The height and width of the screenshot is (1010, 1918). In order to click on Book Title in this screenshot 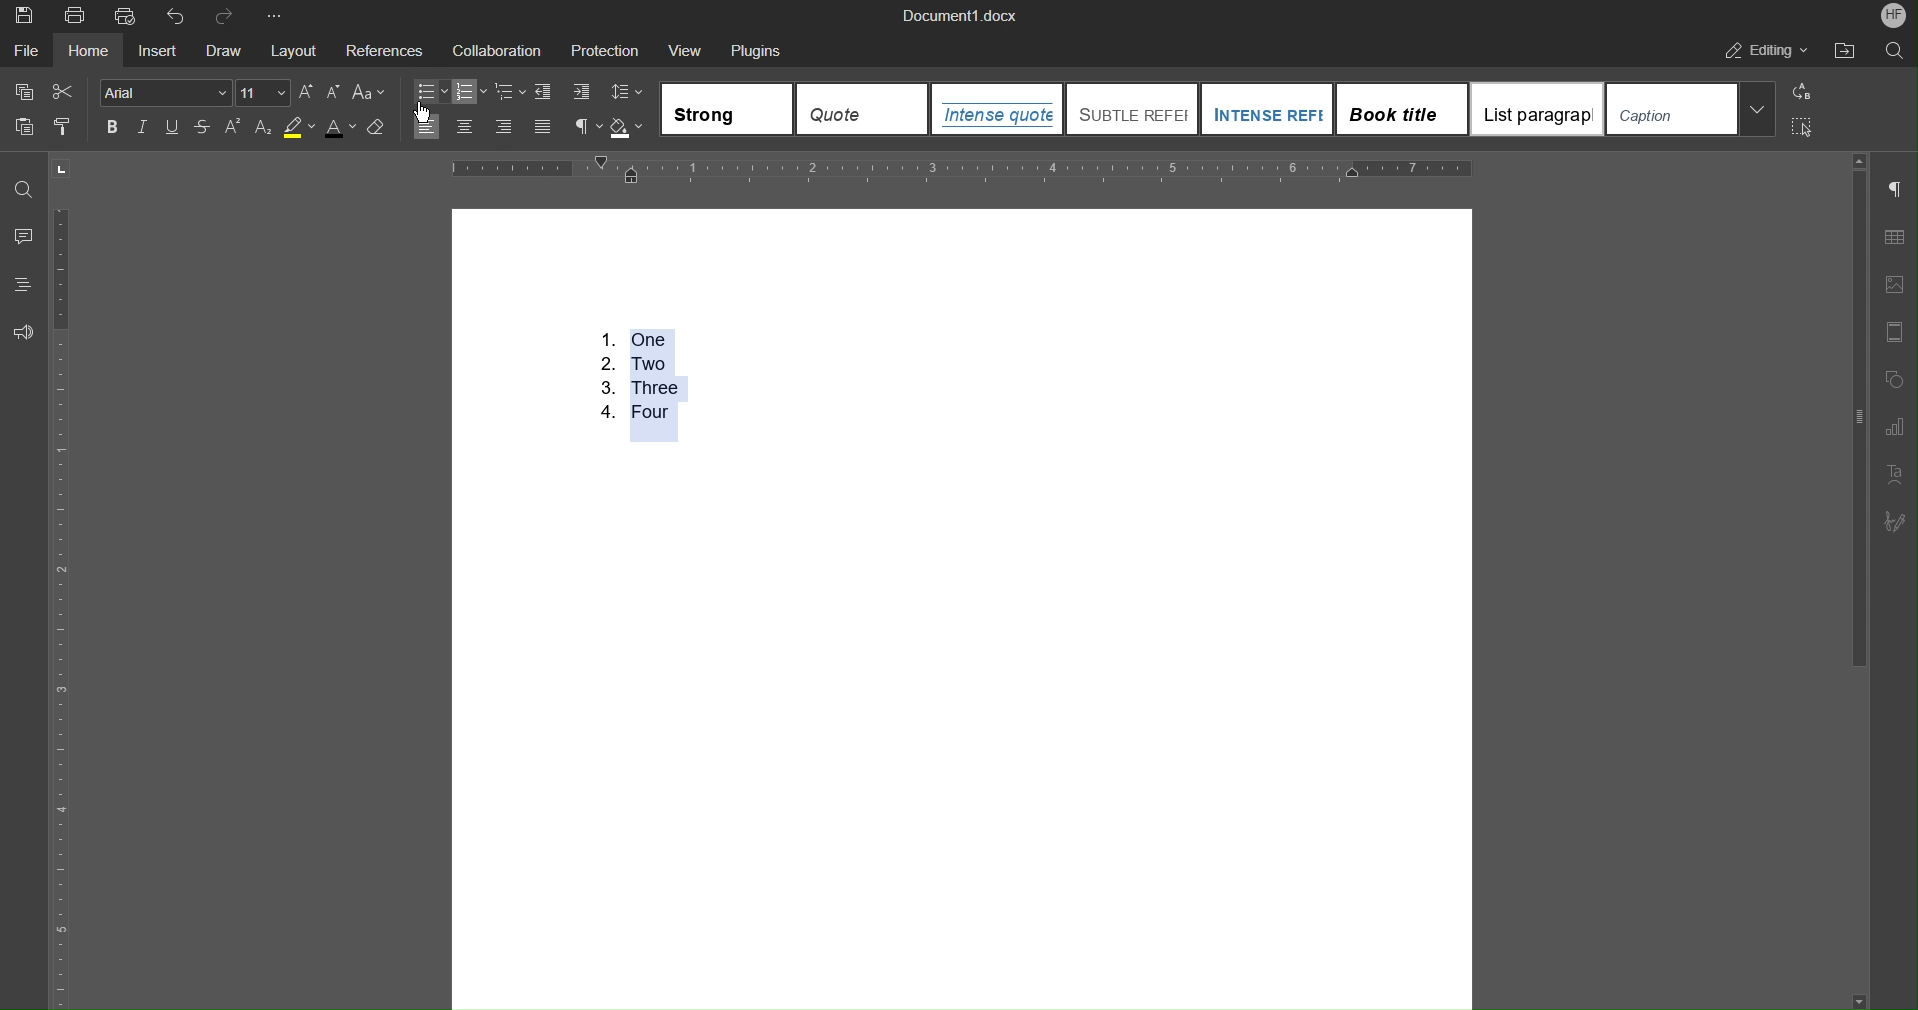, I will do `click(1402, 107)`.